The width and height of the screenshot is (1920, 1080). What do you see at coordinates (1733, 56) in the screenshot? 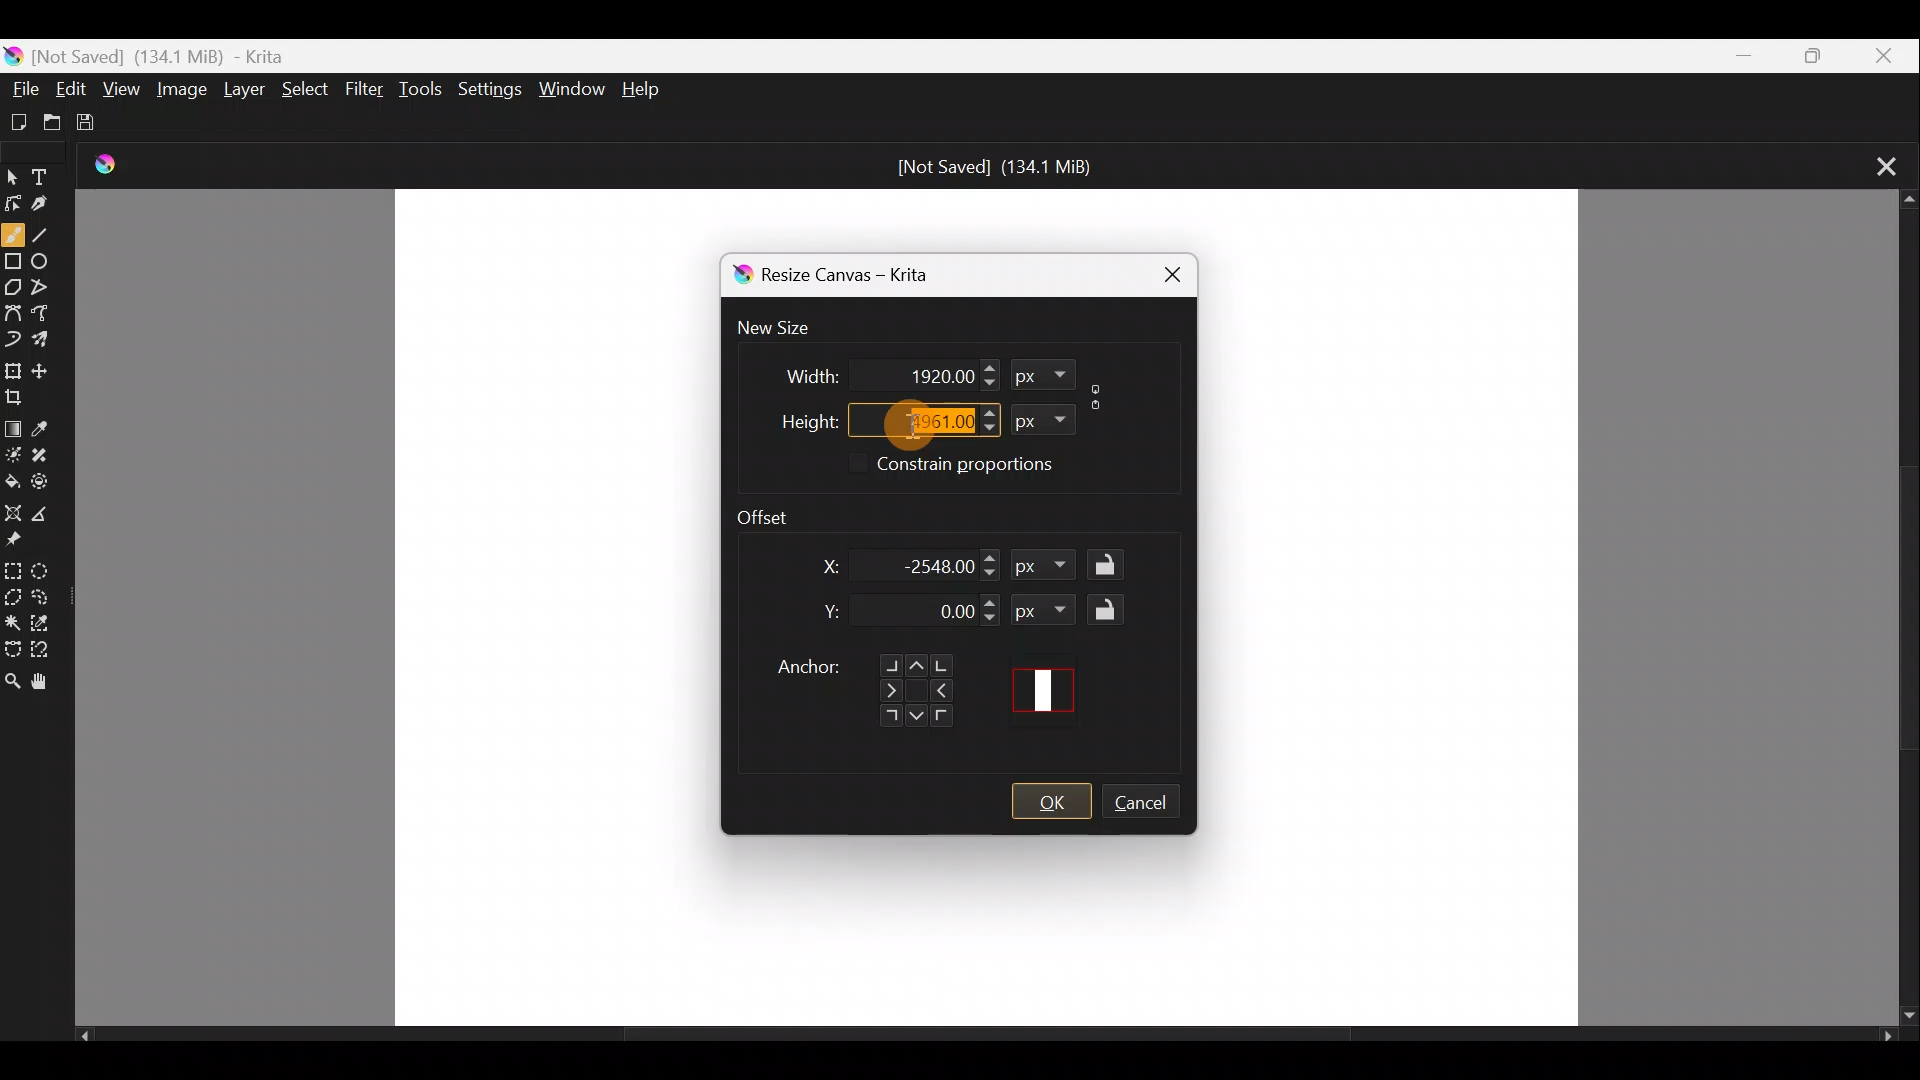
I see `Minimize` at bounding box center [1733, 56].